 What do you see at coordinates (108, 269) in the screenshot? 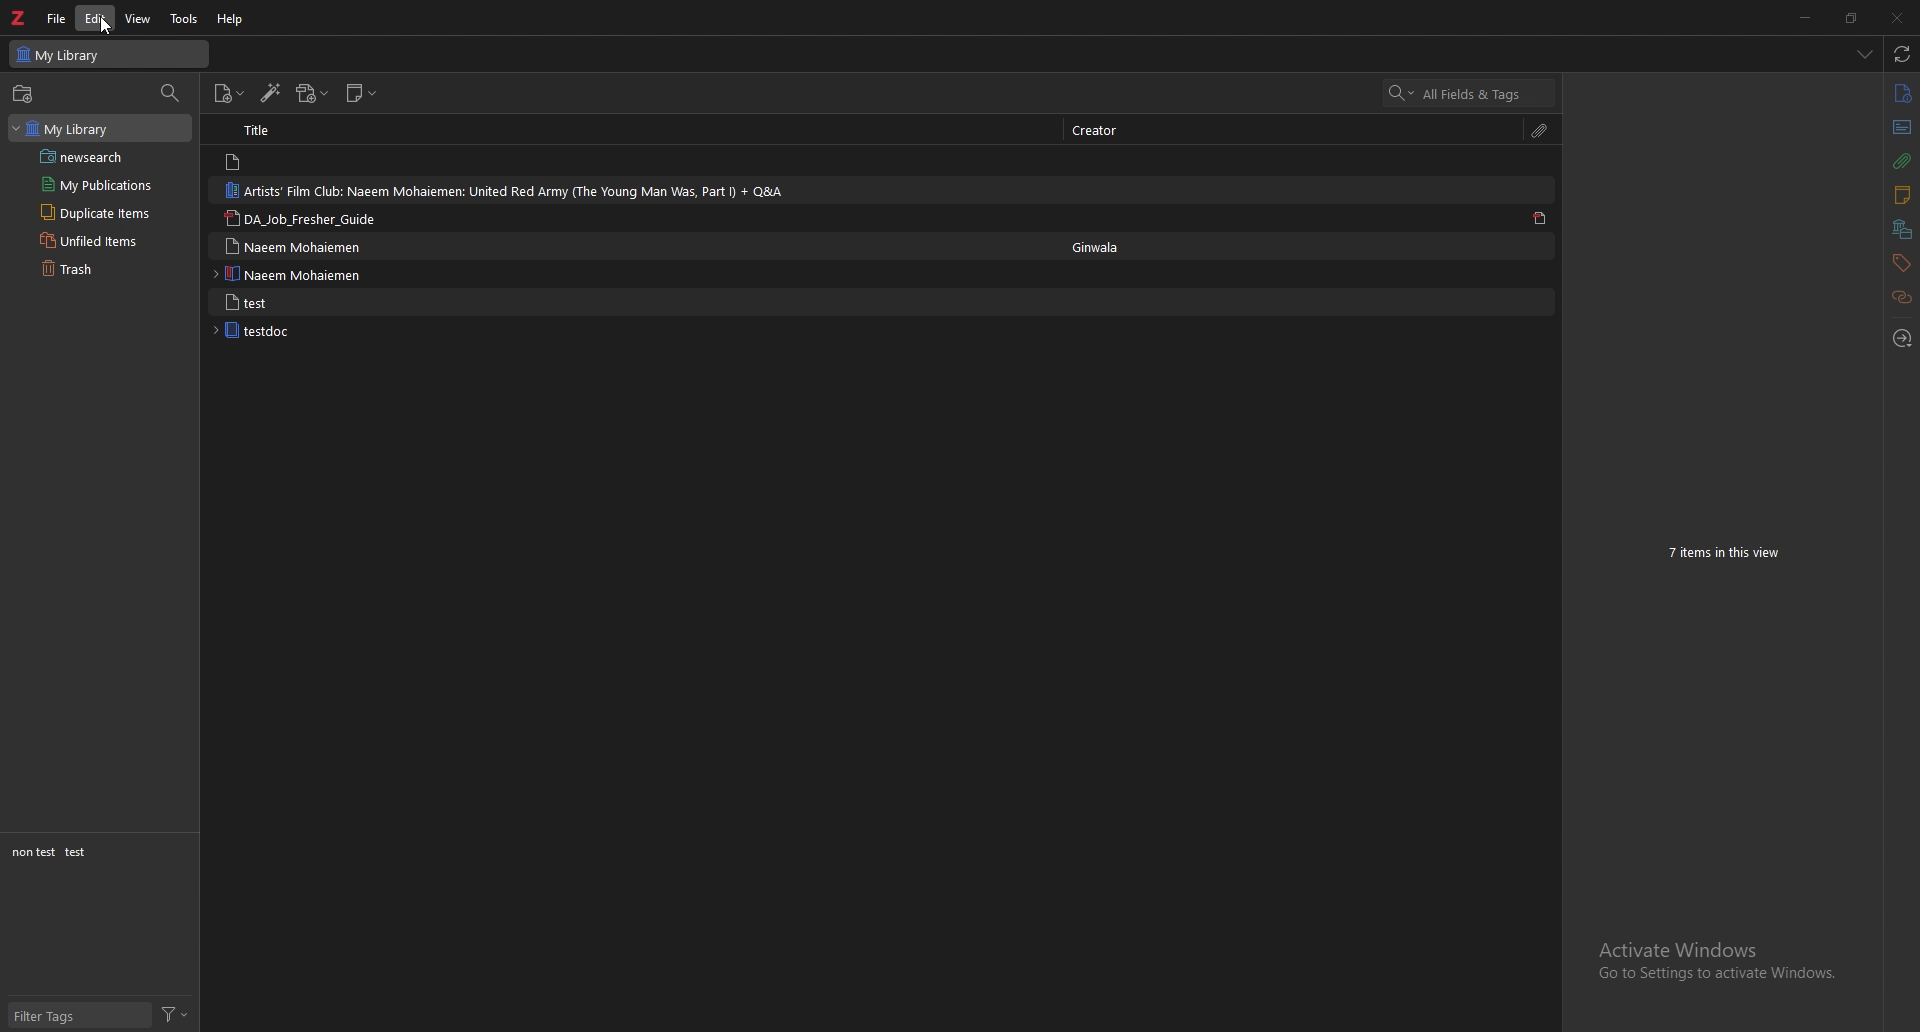
I see `trash` at bounding box center [108, 269].